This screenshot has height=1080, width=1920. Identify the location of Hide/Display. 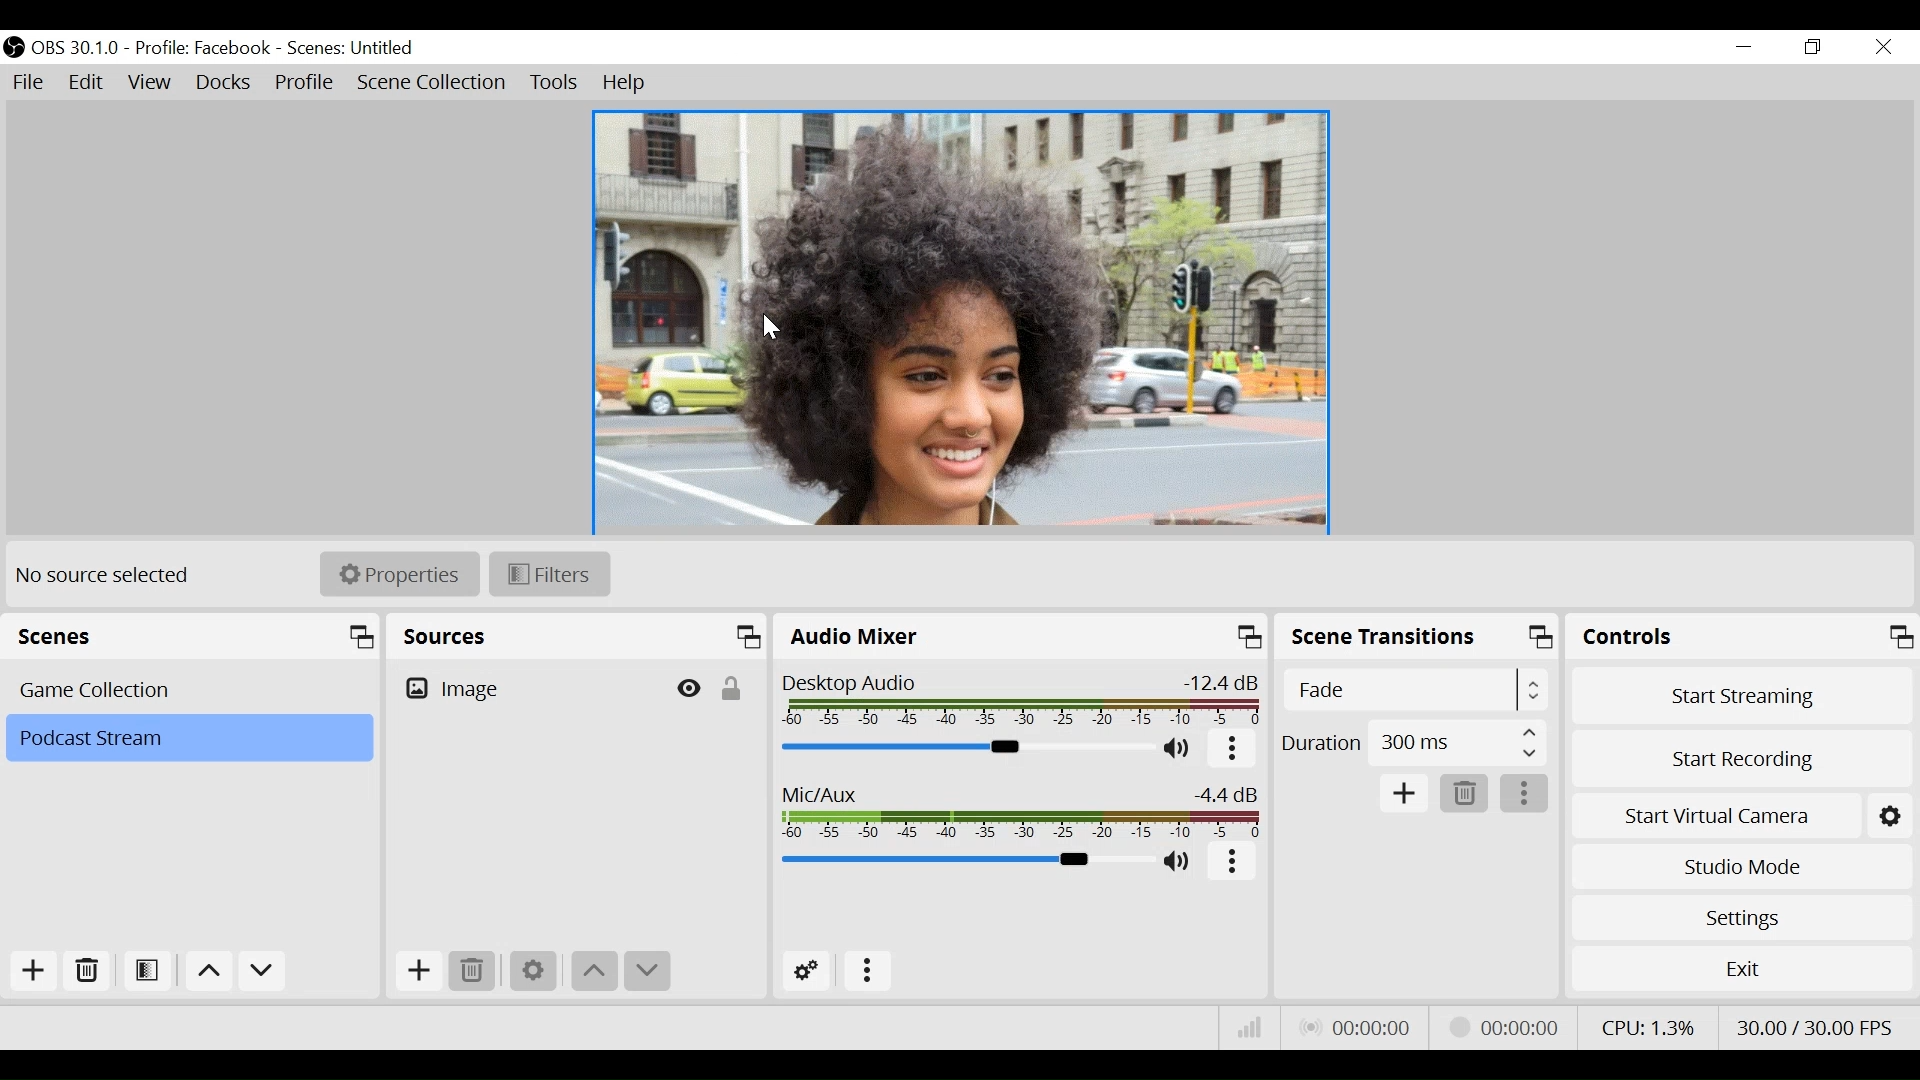
(686, 690).